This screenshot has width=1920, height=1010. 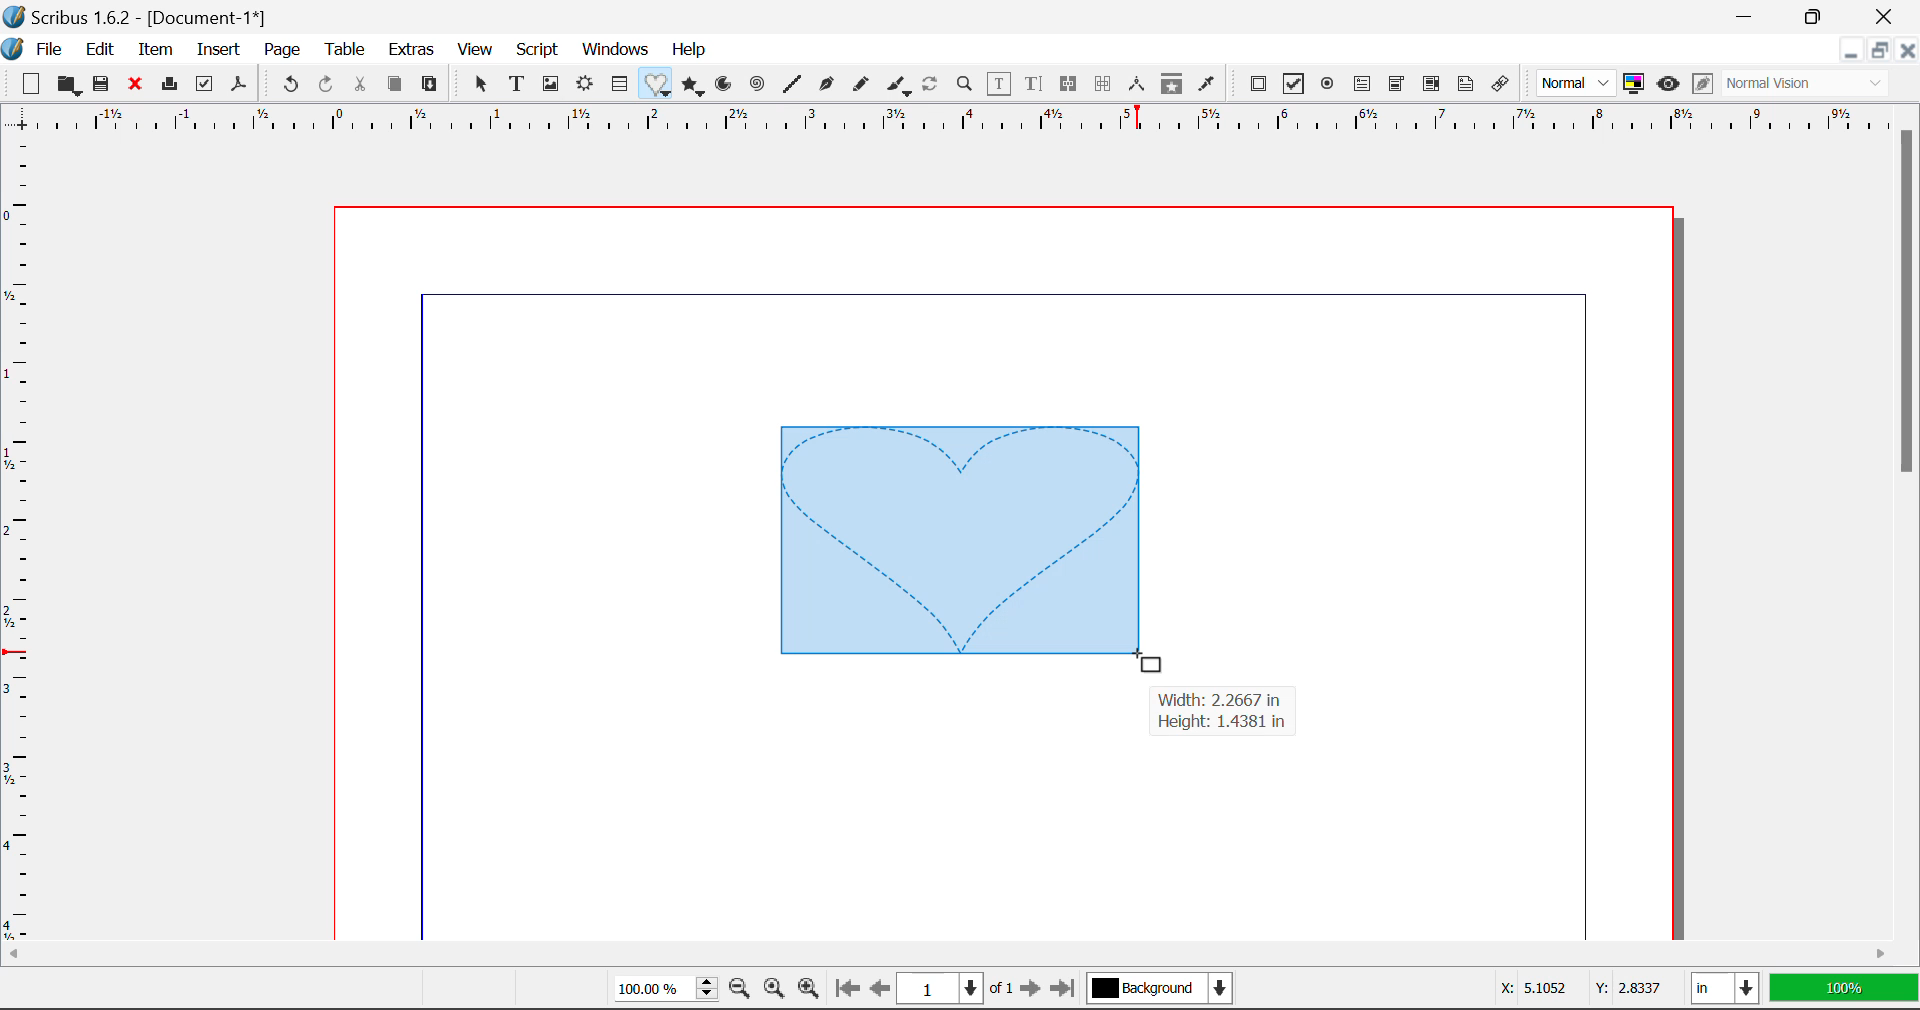 What do you see at coordinates (518, 85) in the screenshot?
I see `Text Frames` at bounding box center [518, 85].